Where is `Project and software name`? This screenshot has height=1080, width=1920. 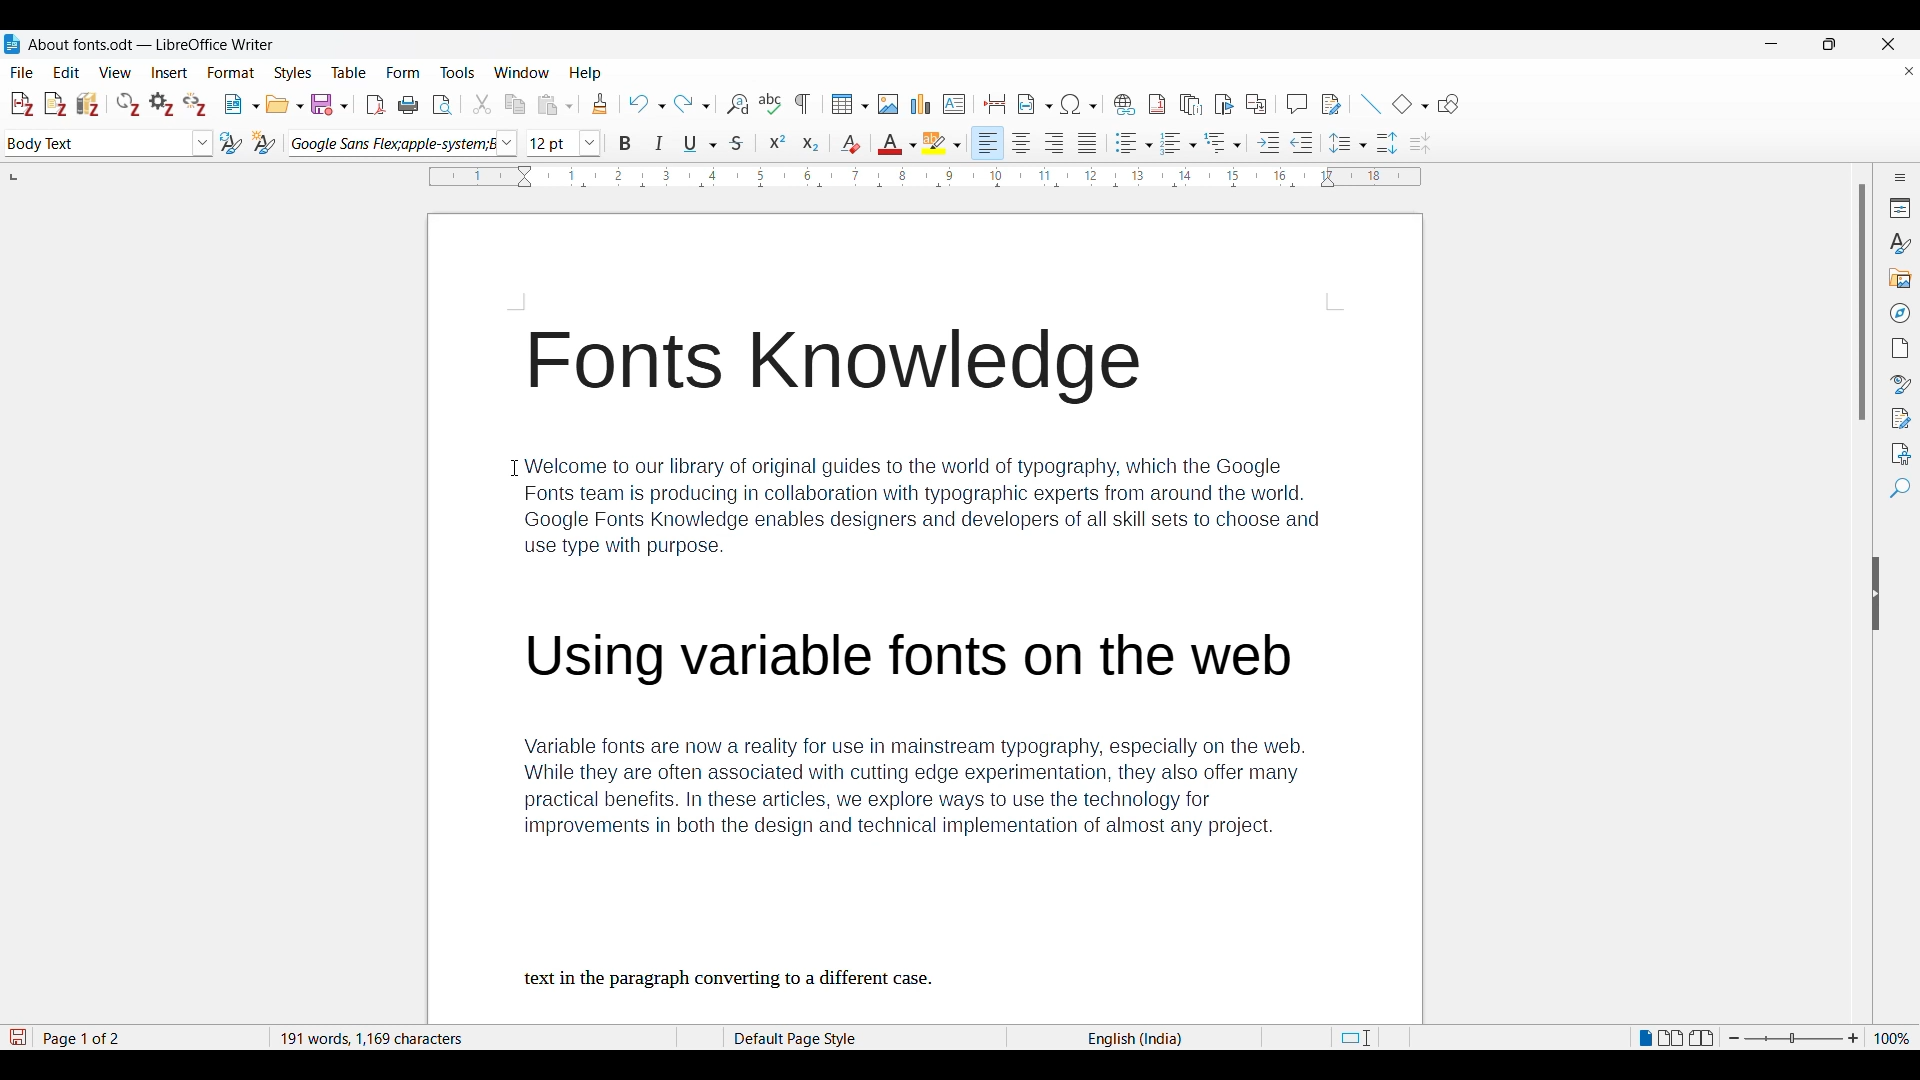
Project and software name is located at coordinates (152, 45).